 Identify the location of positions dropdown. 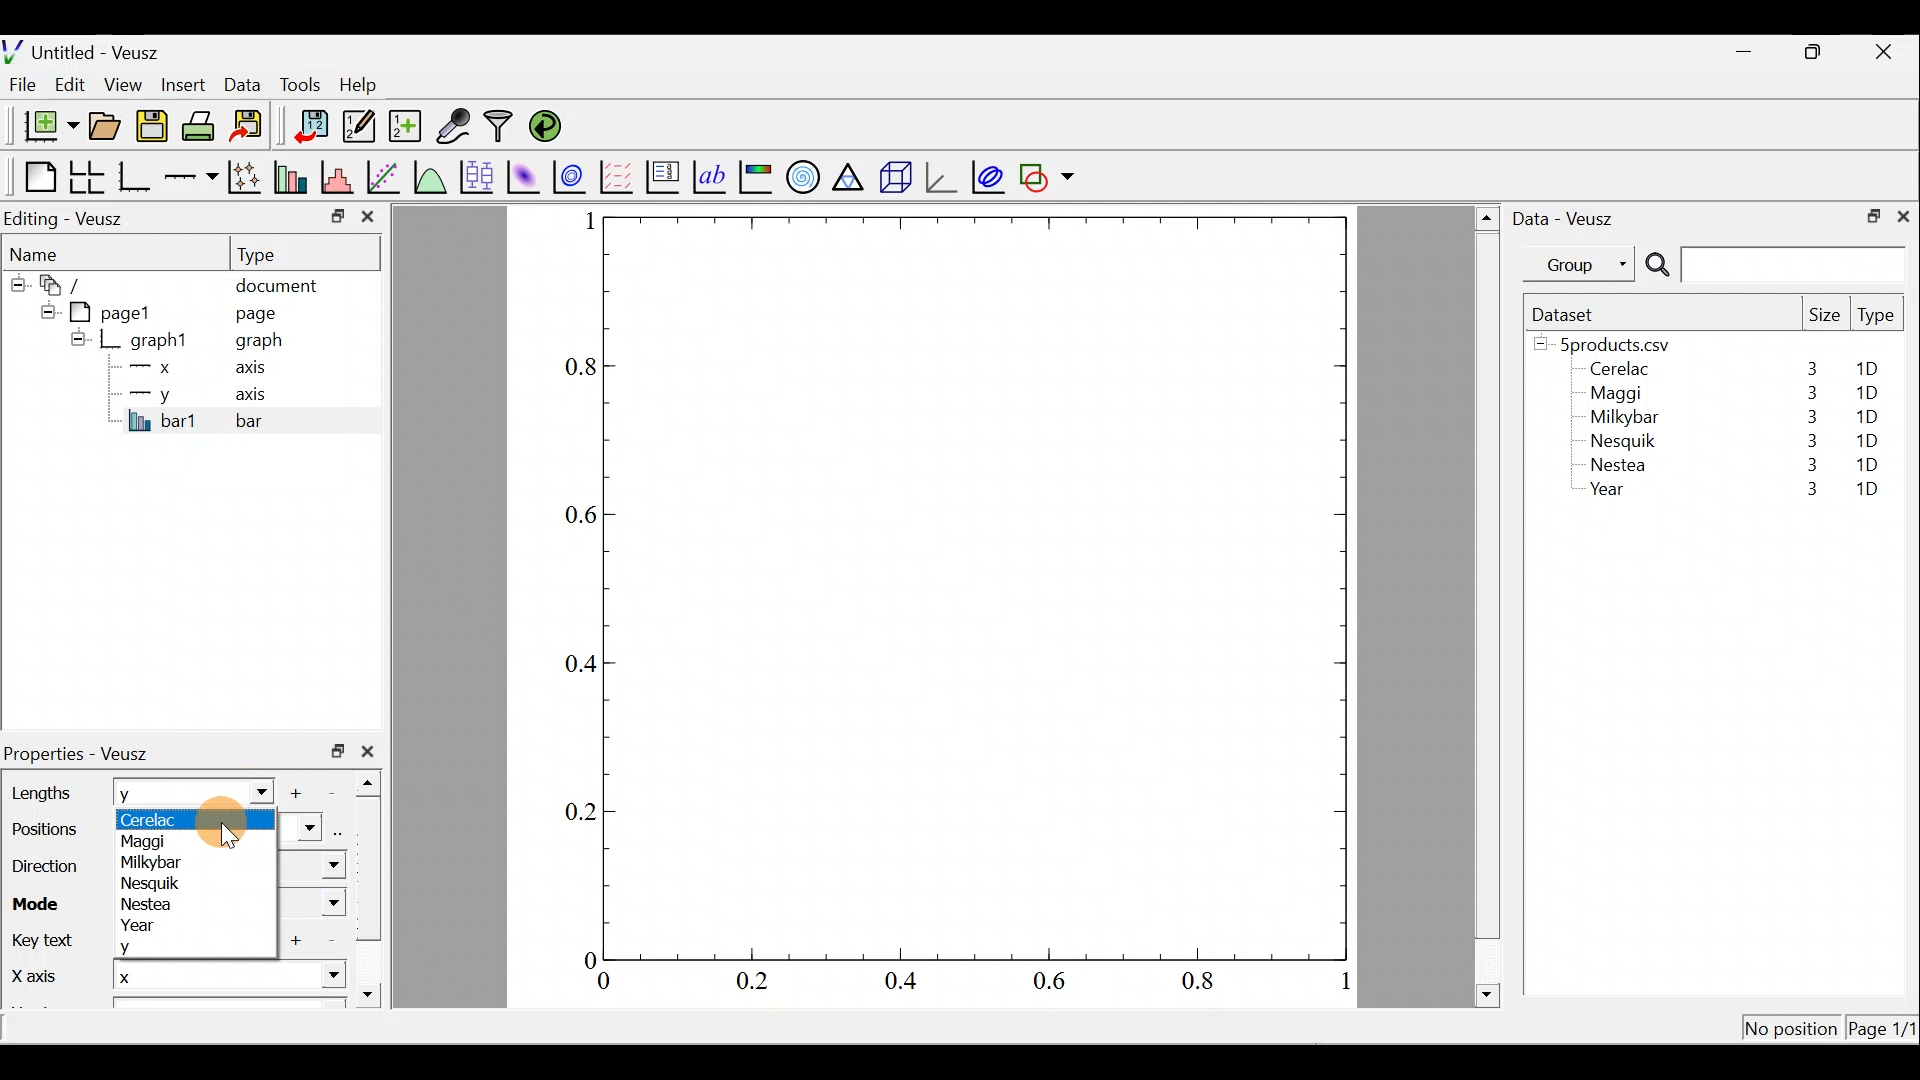
(299, 828).